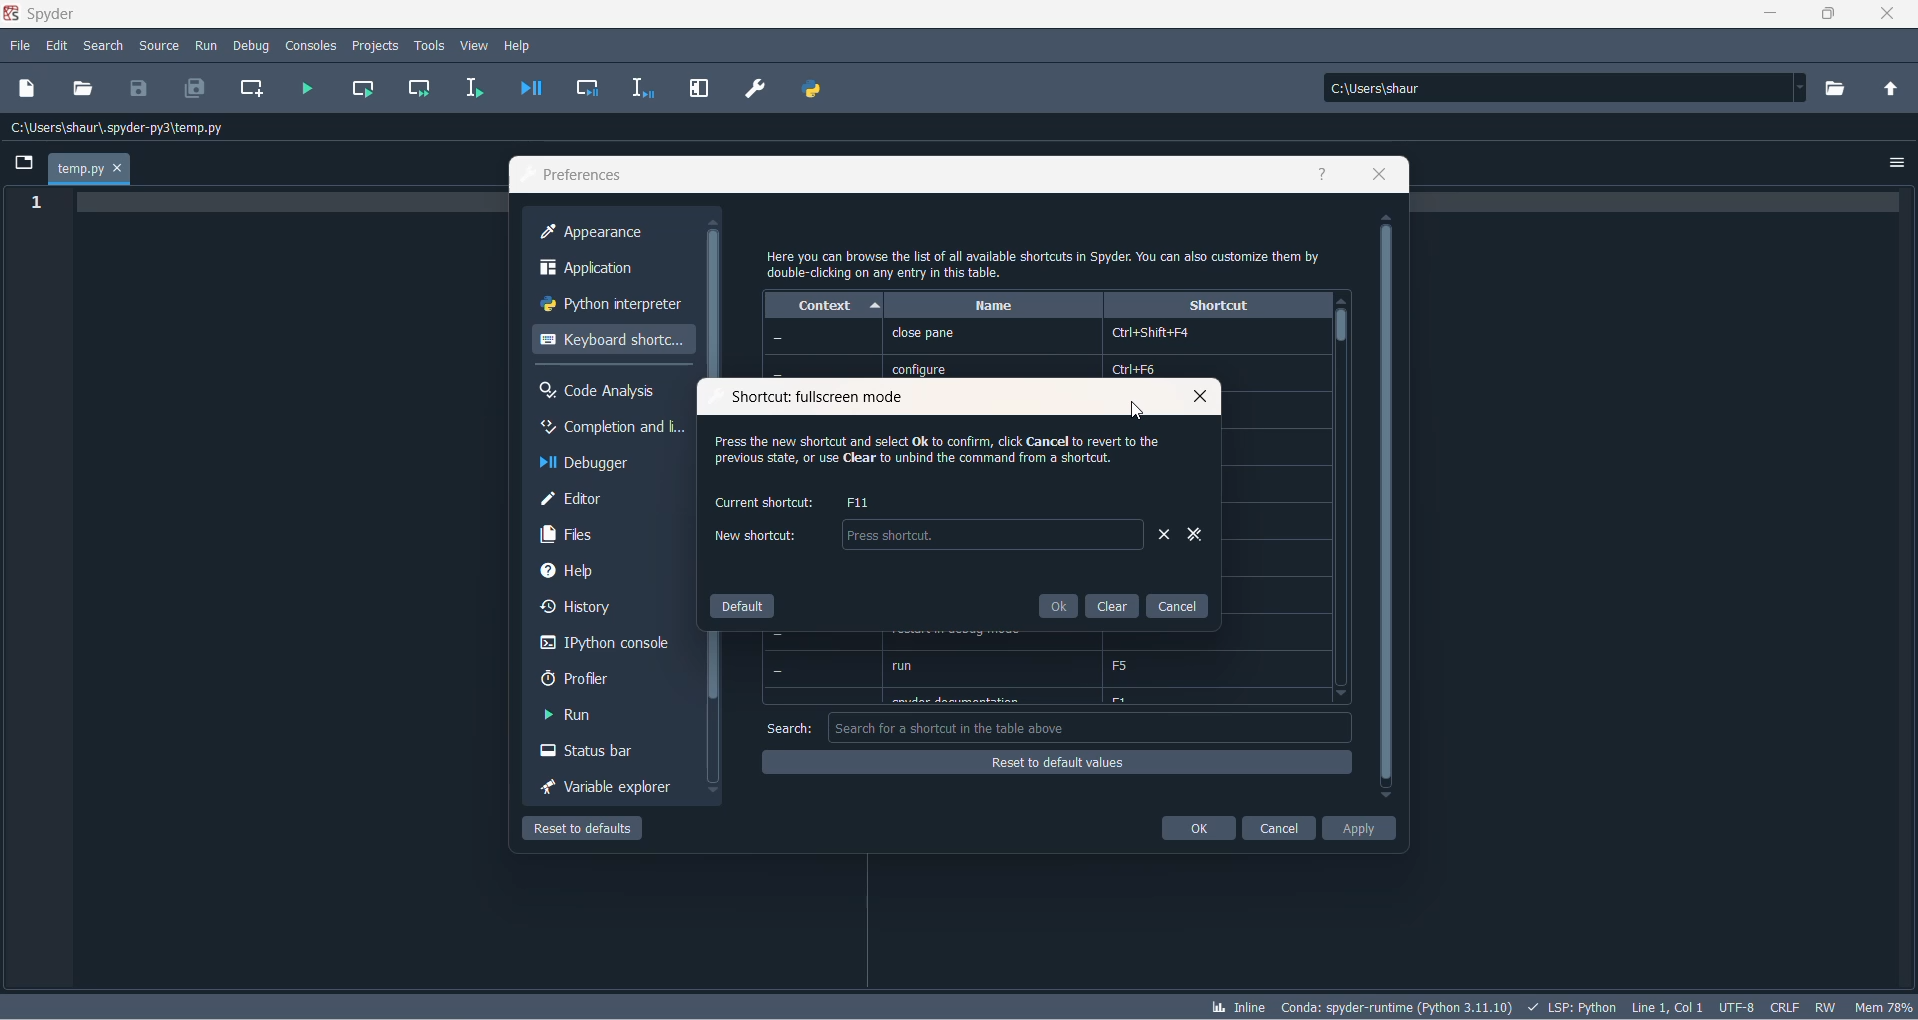  What do you see at coordinates (599, 753) in the screenshot?
I see `status bar` at bounding box center [599, 753].